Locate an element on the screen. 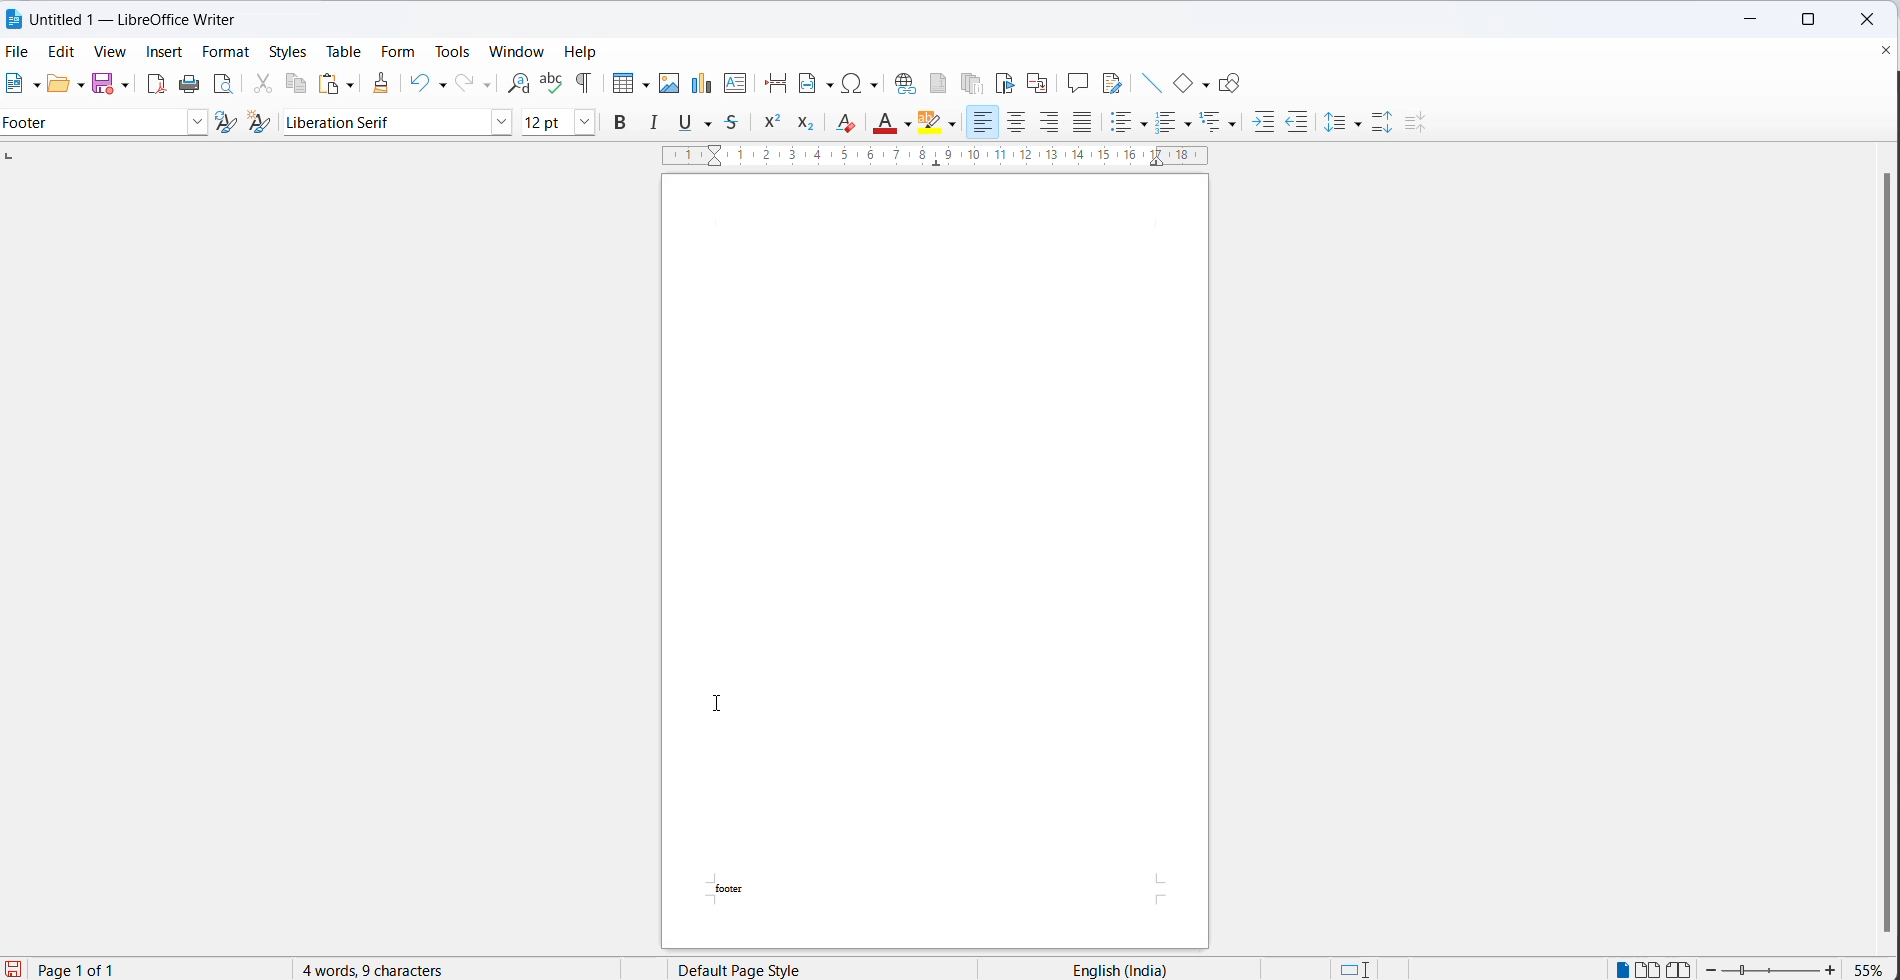 The image size is (1900, 980). LibreOffice Icon is located at coordinates (14, 18).